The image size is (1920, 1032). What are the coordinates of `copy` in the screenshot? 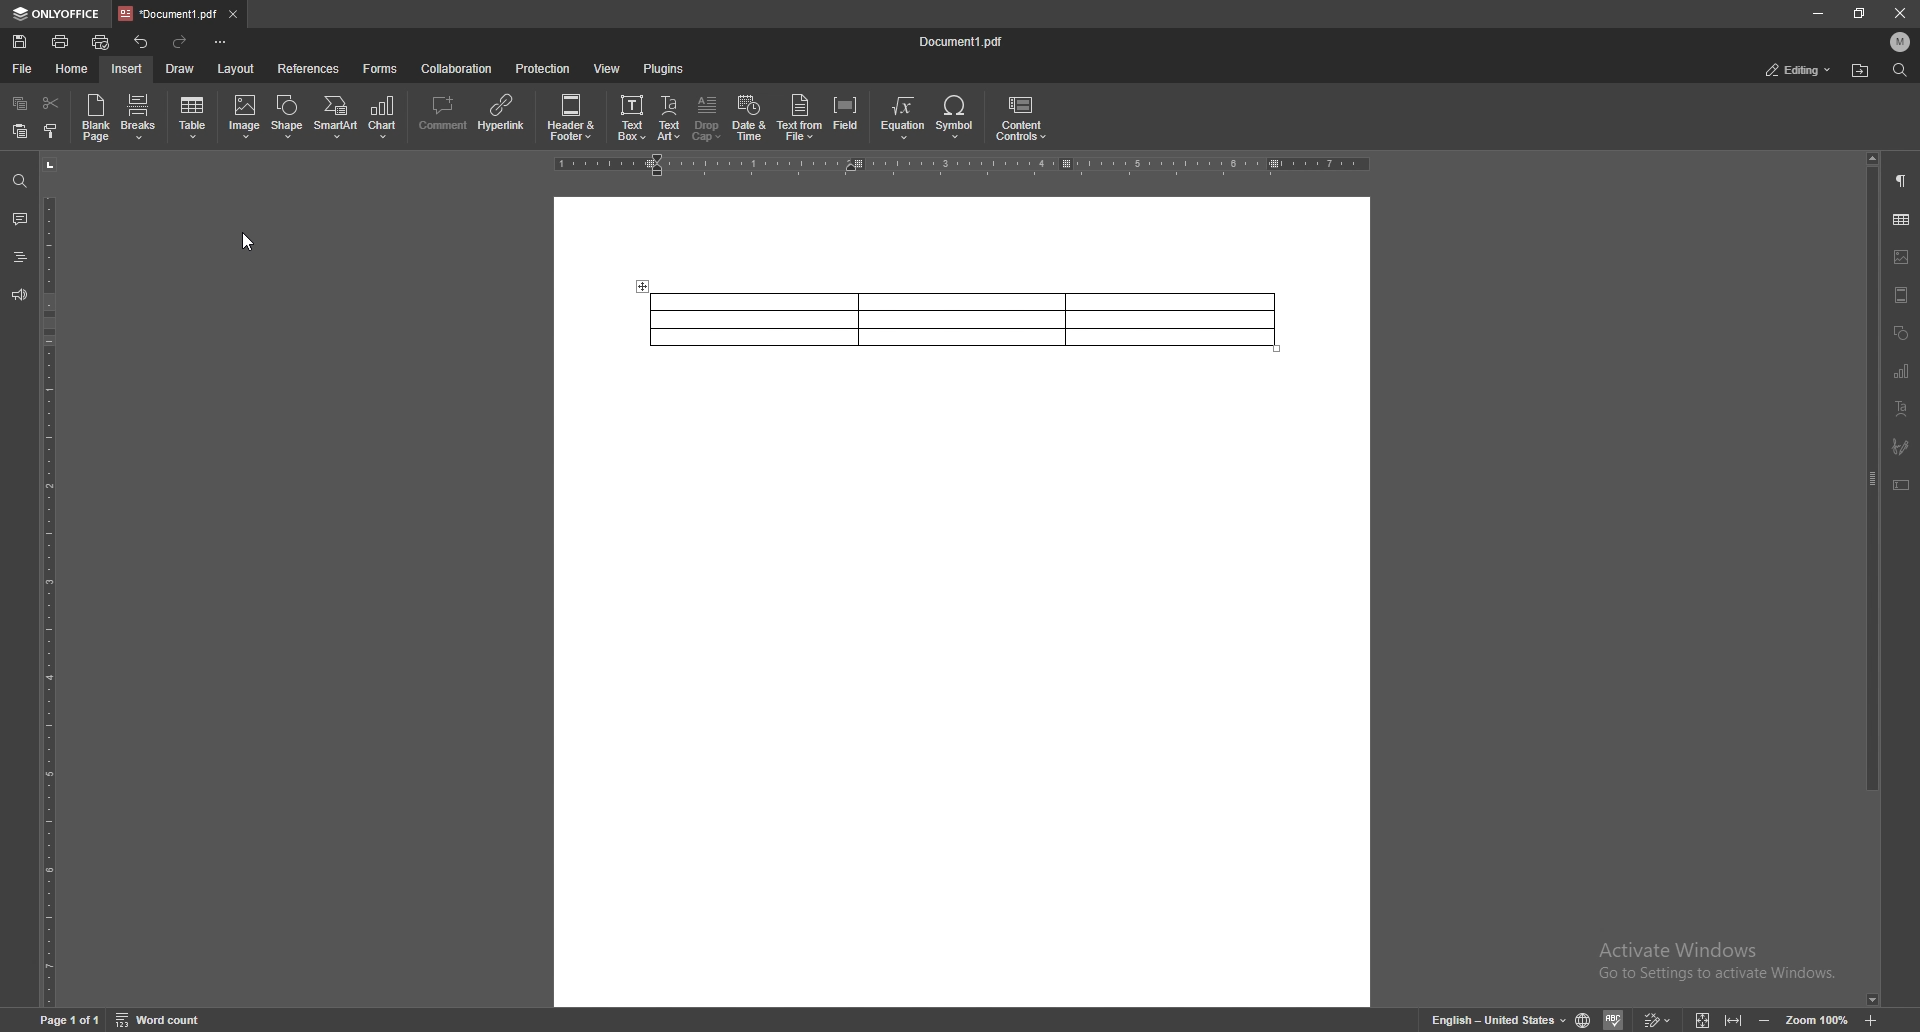 It's located at (20, 103).